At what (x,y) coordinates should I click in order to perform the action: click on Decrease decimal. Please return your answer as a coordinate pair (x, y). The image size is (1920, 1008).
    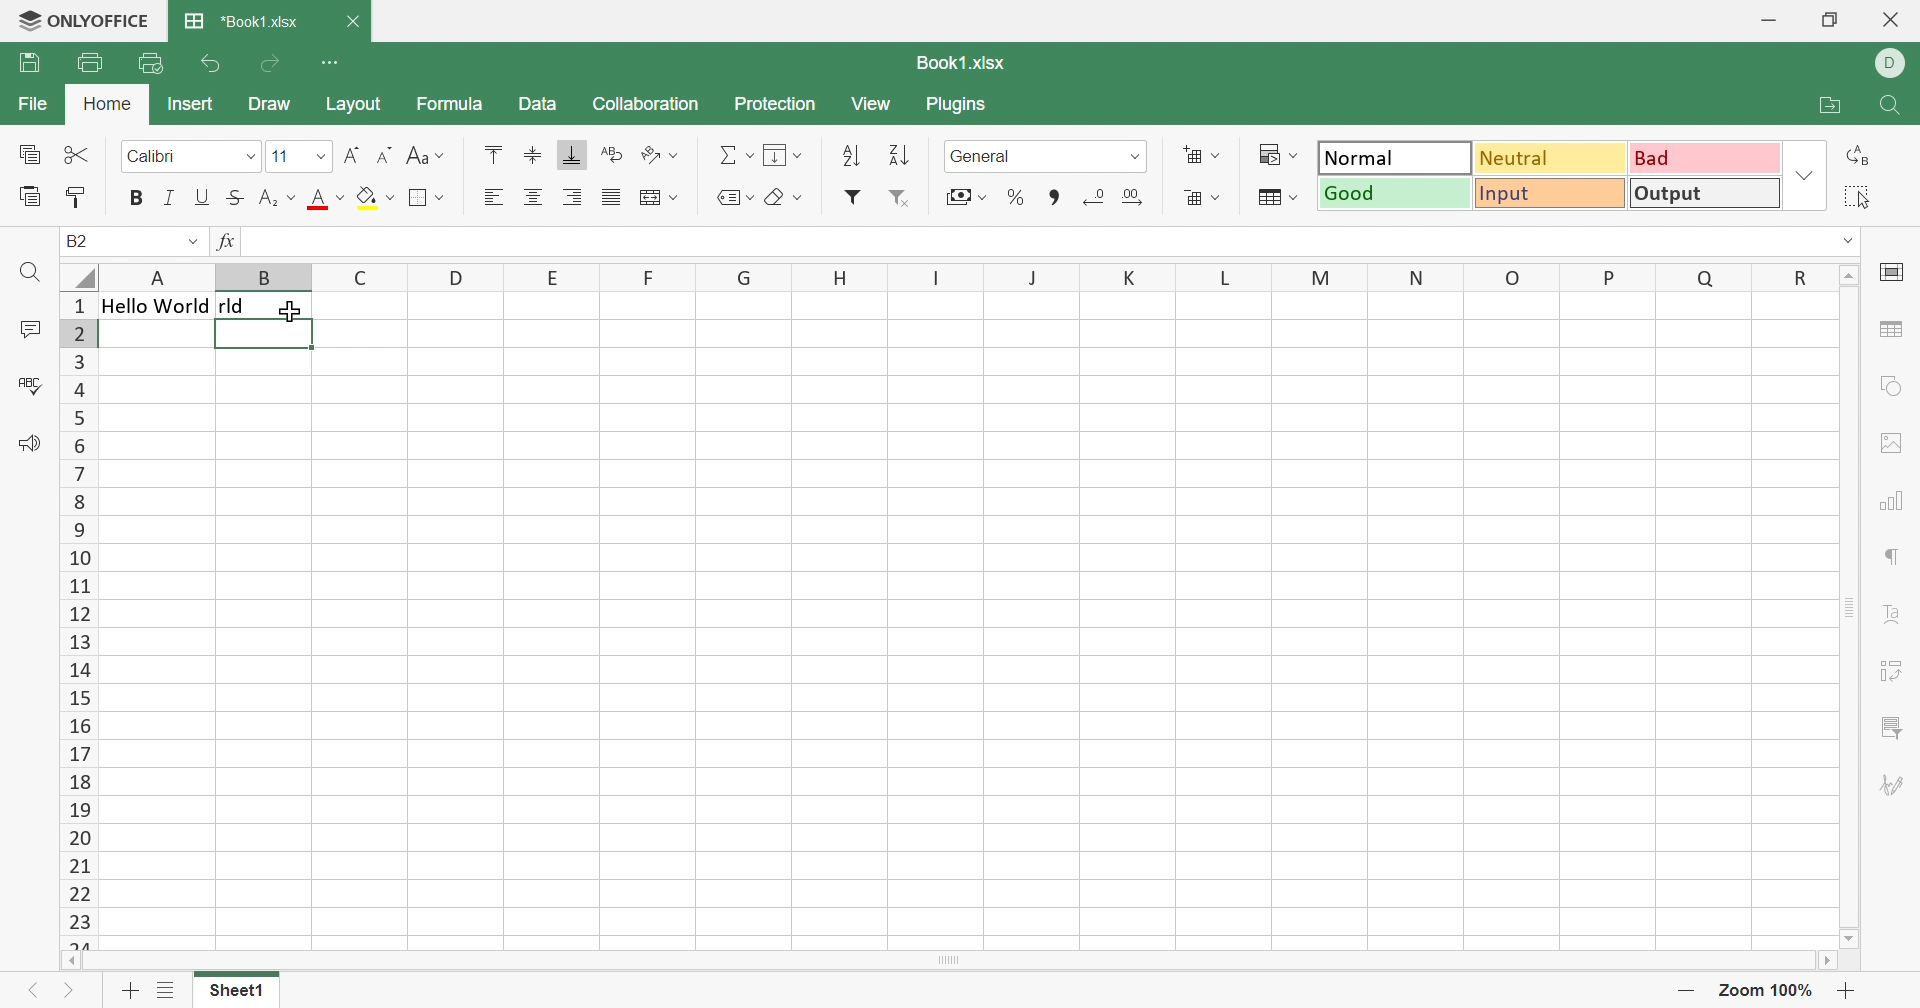
    Looking at the image, I should click on (1095, 198).